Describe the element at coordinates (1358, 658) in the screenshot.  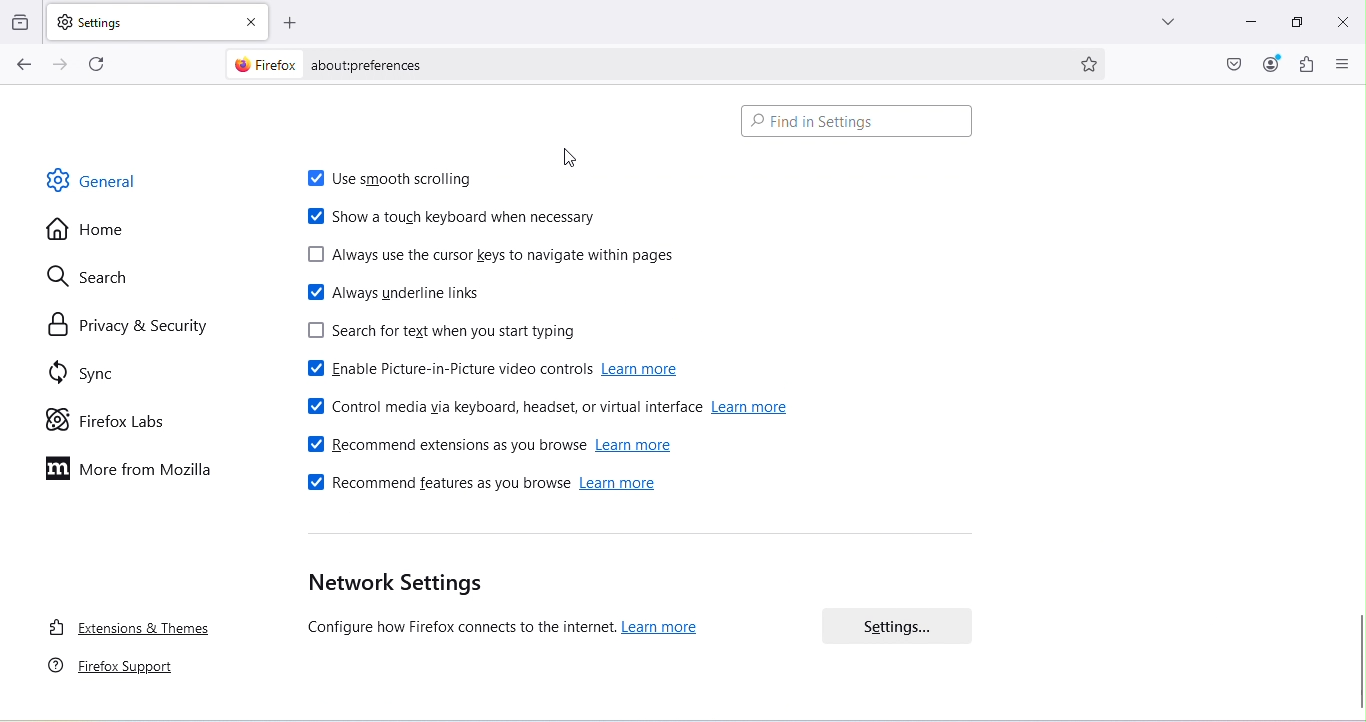
I see `Scroll bar` at that location.